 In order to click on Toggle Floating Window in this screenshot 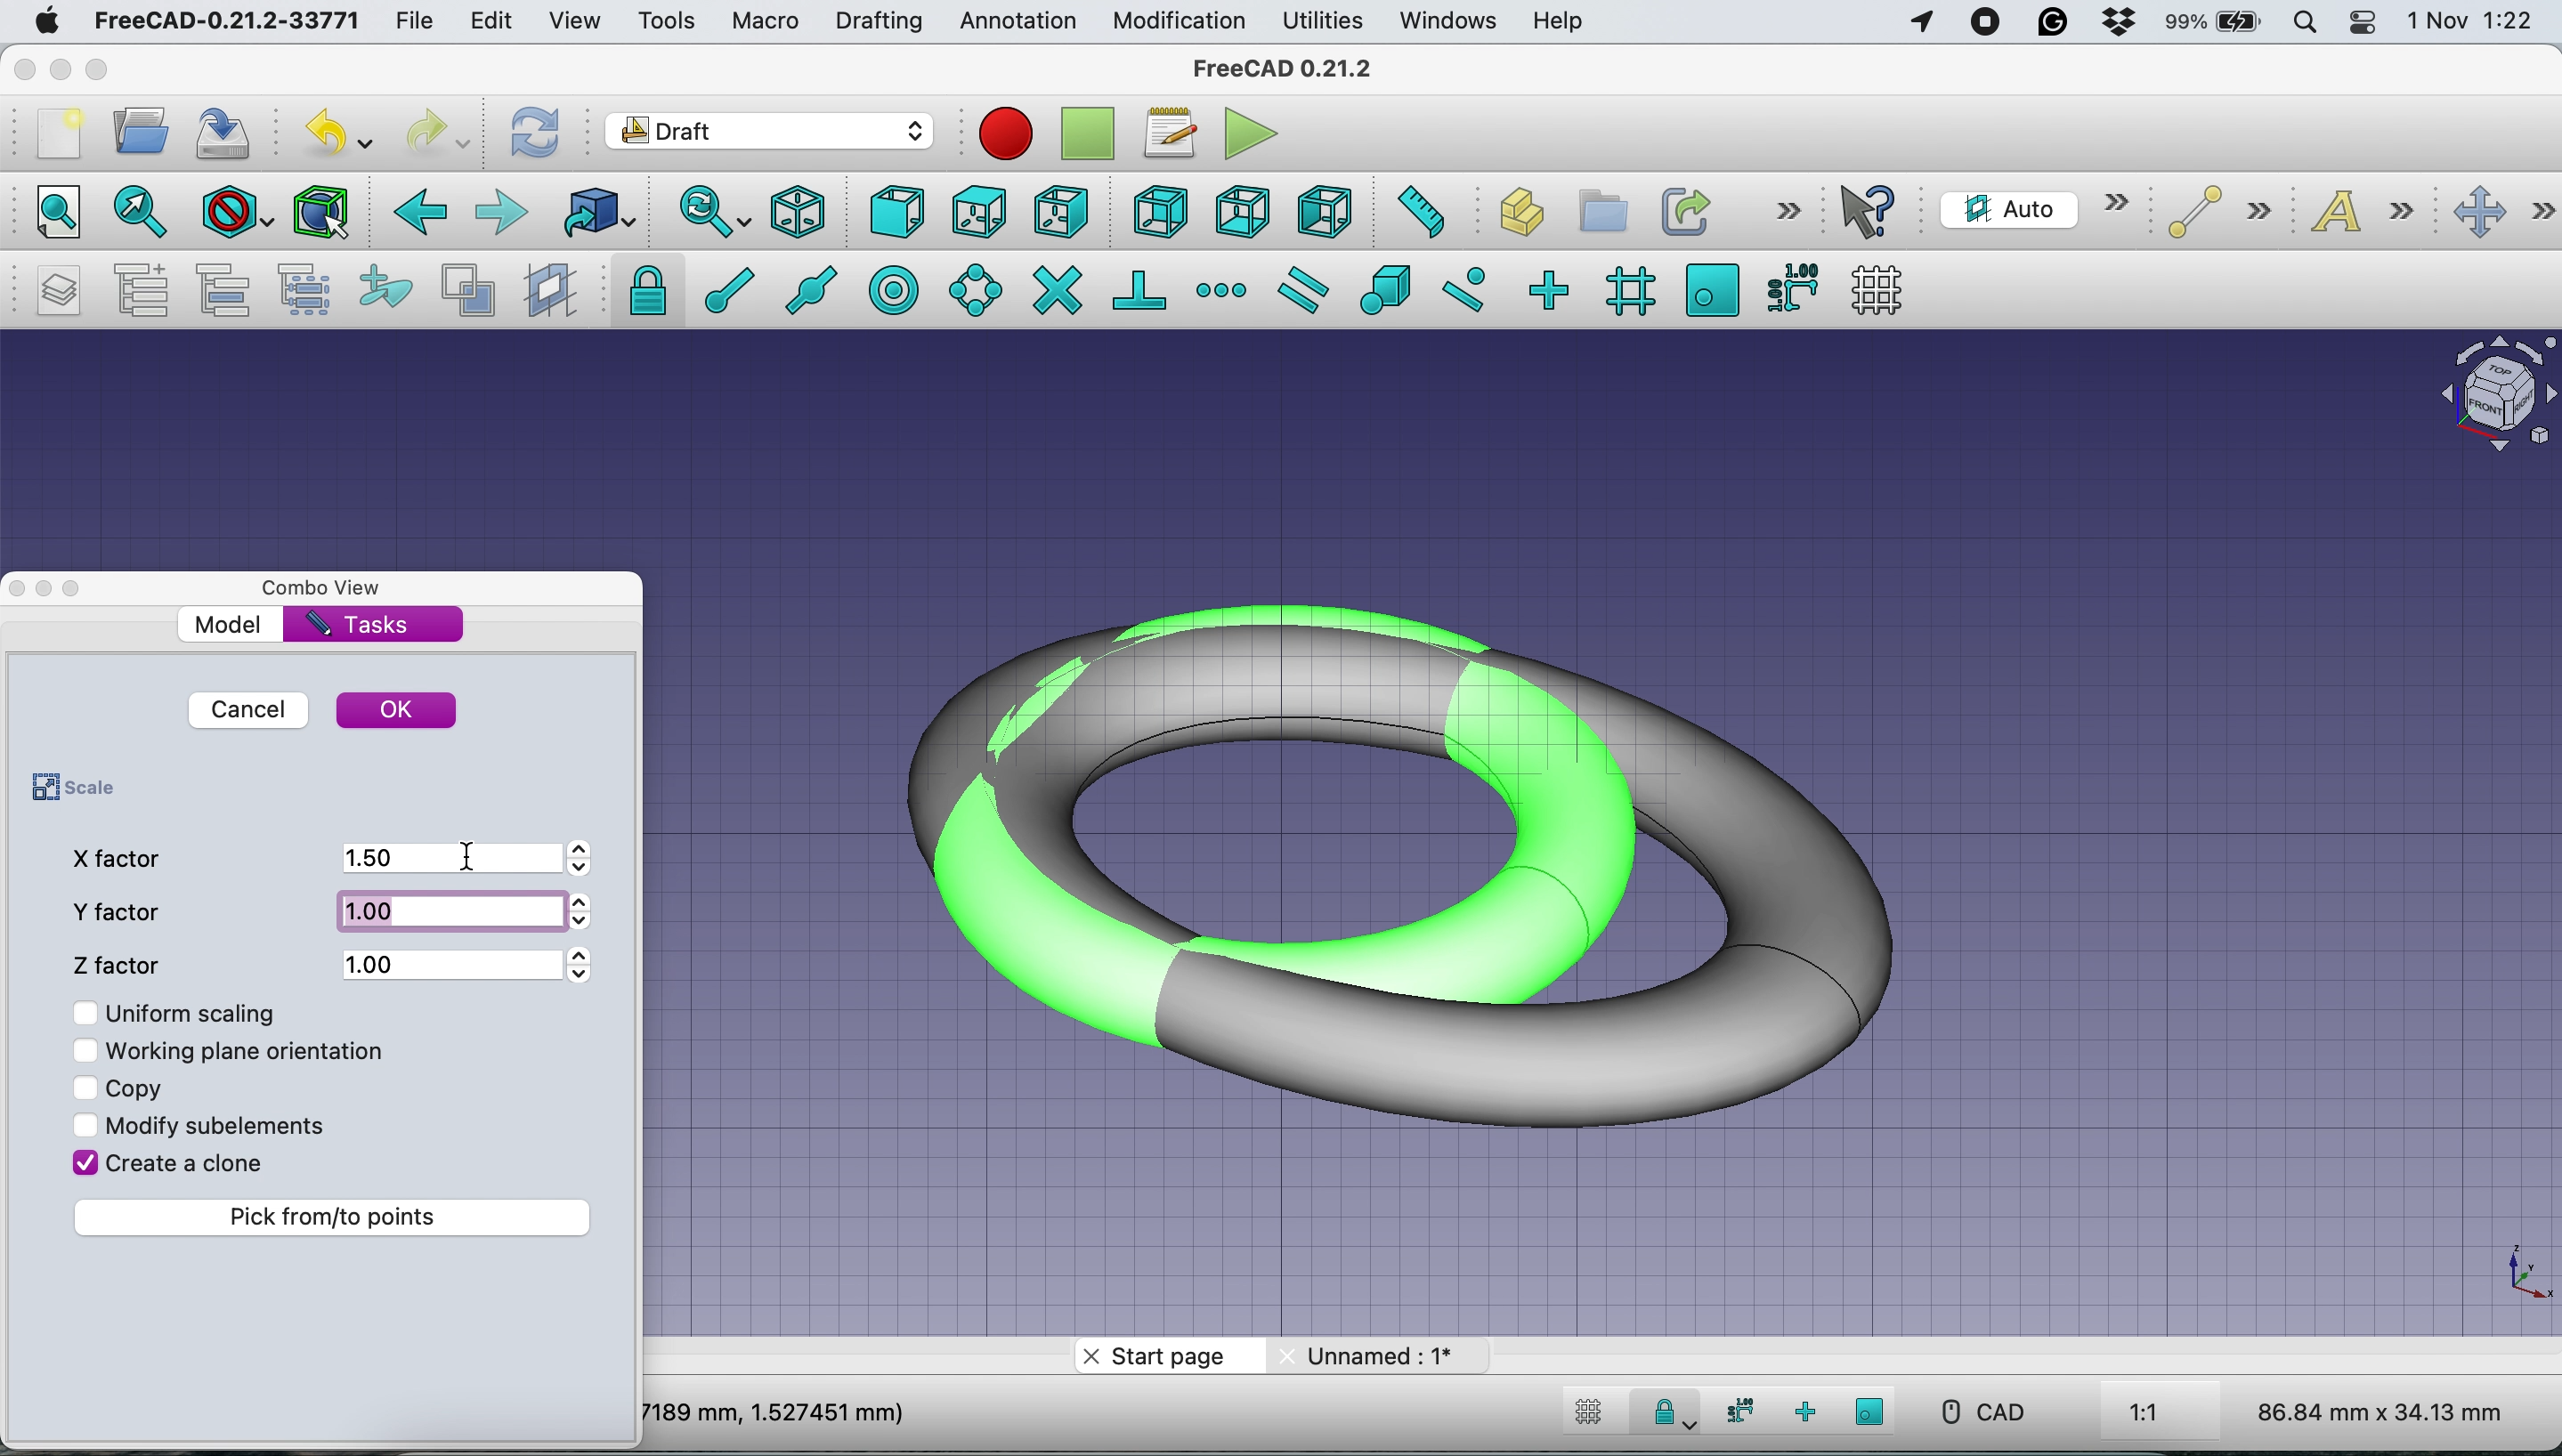, I will do `click(47, 590)`.